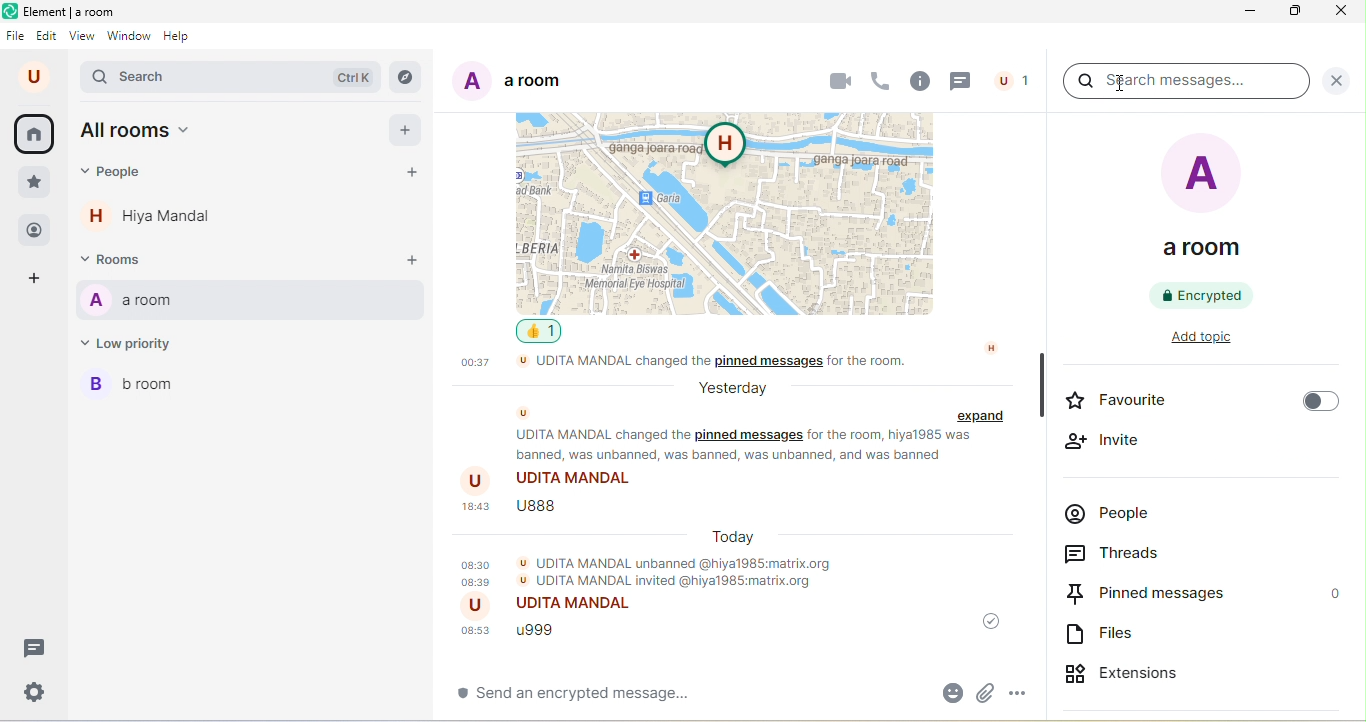  What do you see at coordinates (130, 38) in the screenshot?
I see `window` at bounding box center [130, 38].